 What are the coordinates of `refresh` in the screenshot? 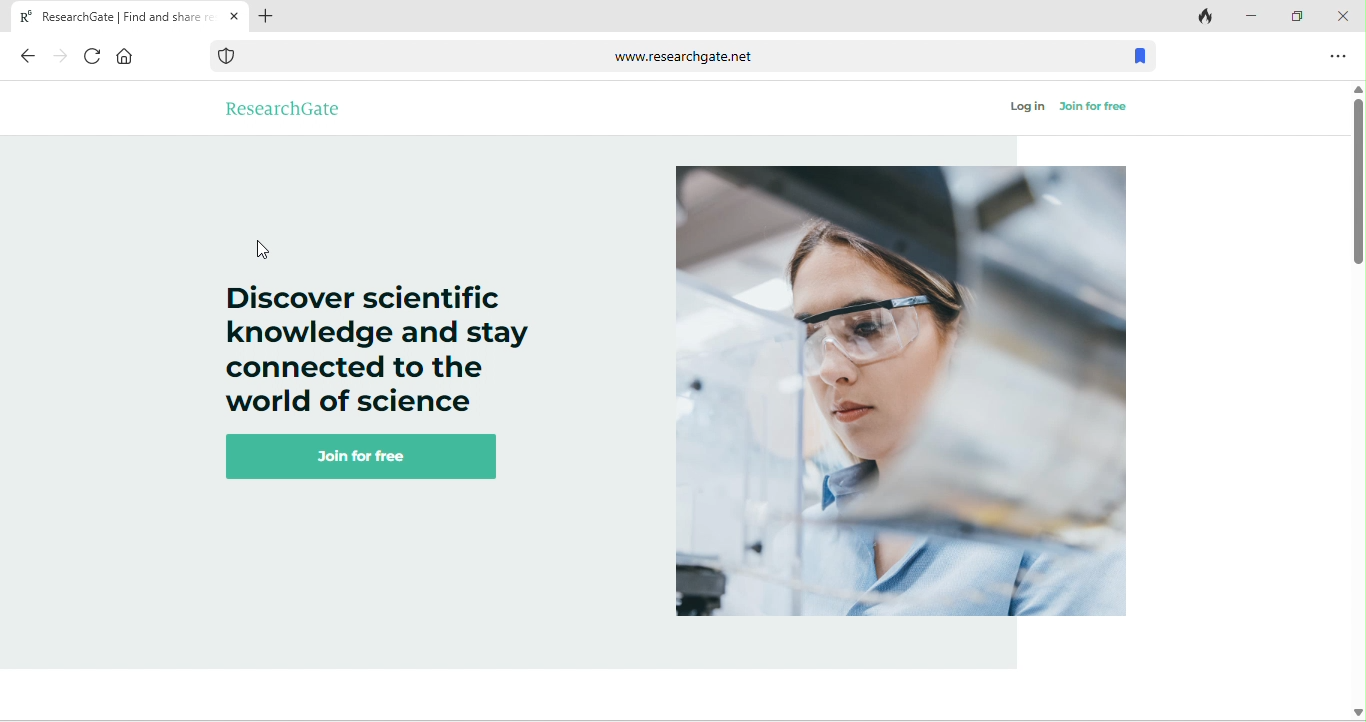 It's located at (87, 56).